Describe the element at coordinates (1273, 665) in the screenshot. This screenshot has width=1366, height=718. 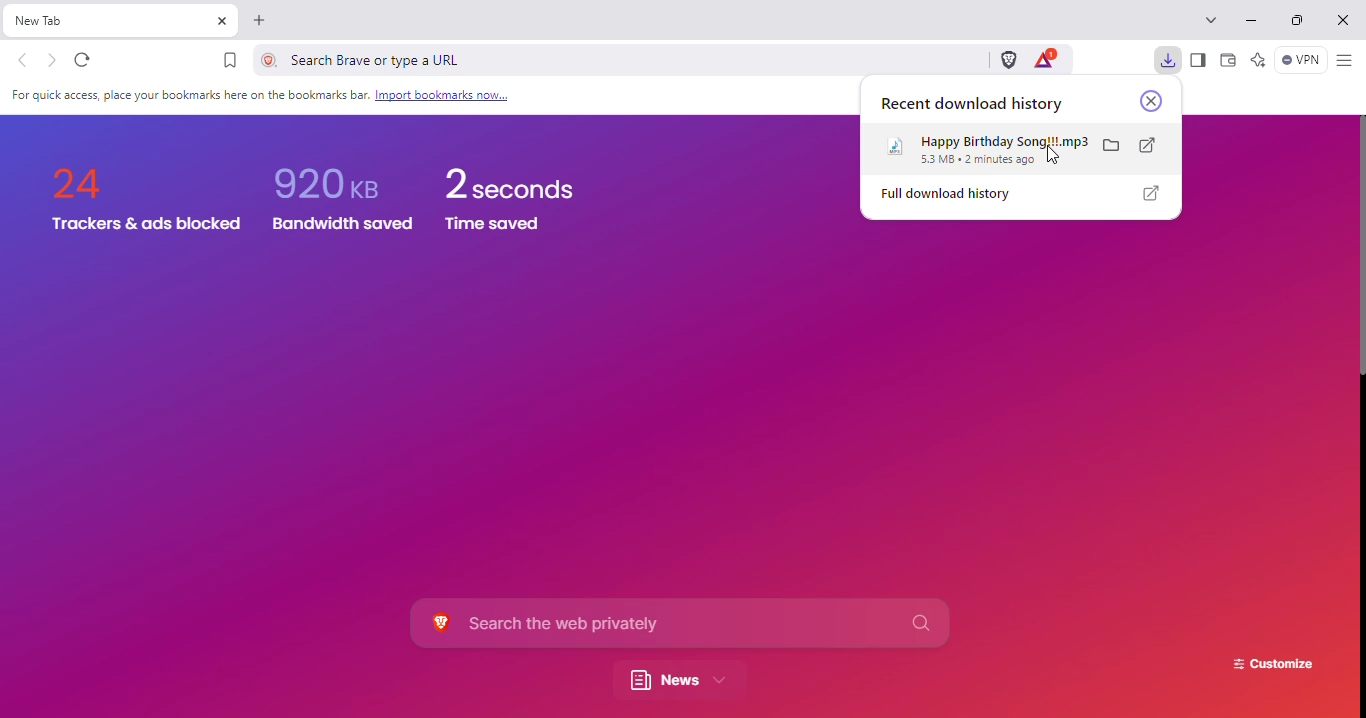
I see `customize` at that location.